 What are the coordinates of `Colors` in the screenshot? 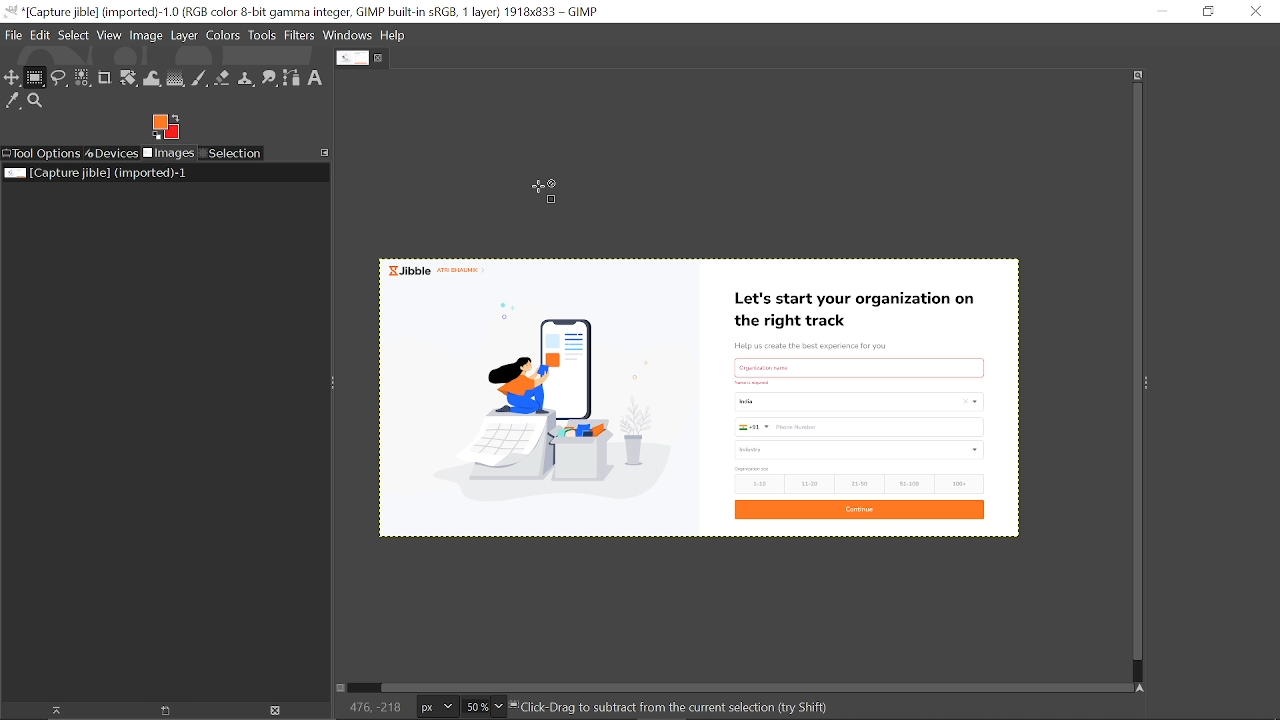 It's located at (224, 36).